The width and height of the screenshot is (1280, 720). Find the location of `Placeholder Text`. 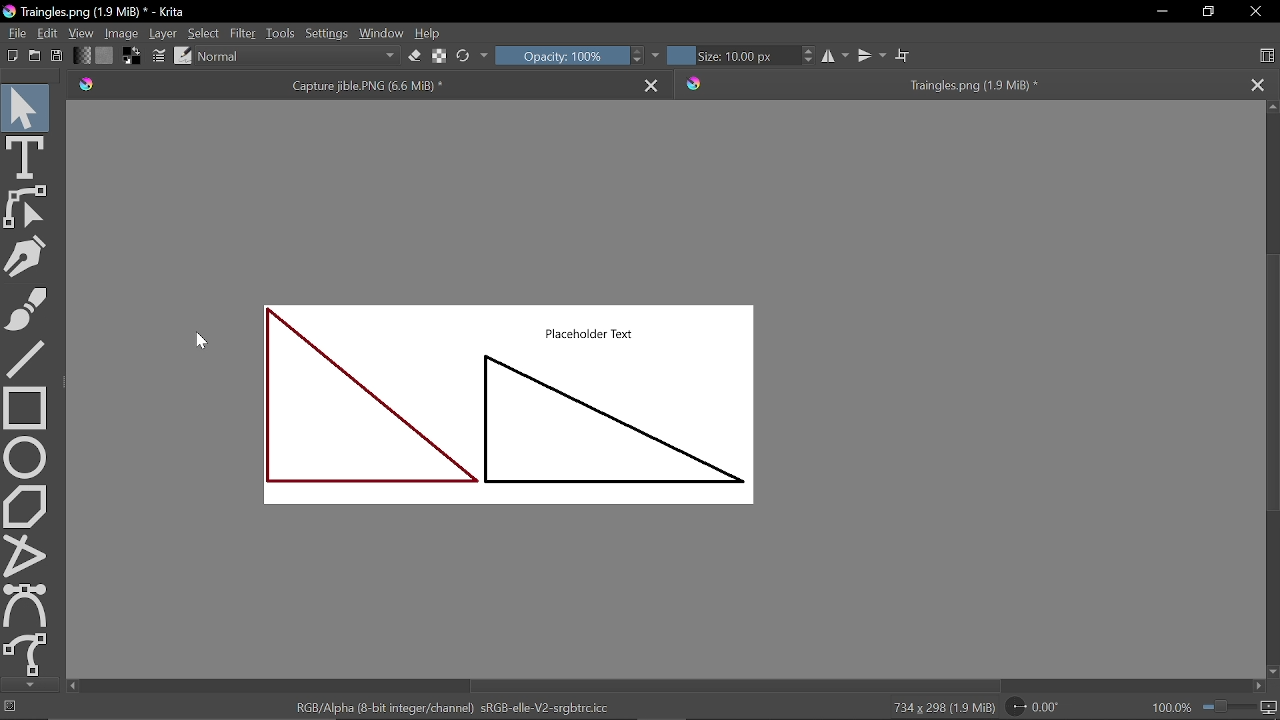

Placeholder Text is located at coordinates (514, 419).